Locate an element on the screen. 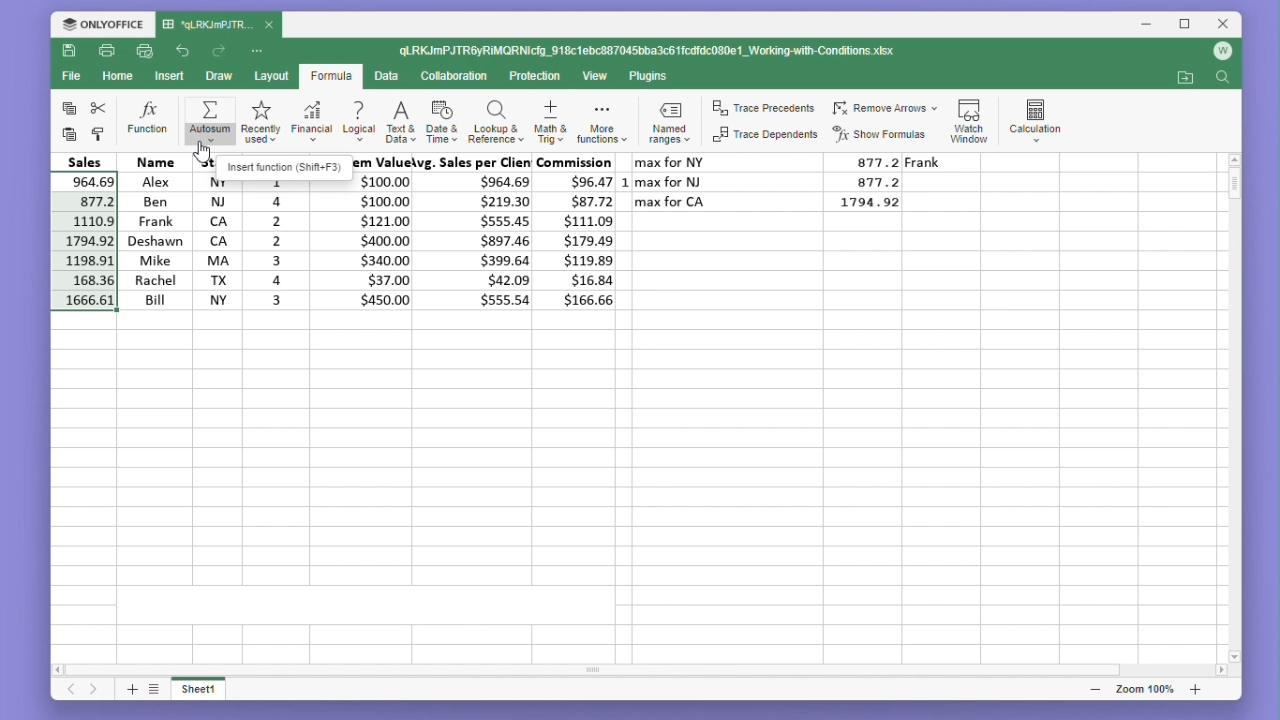 This screenshot has width=1280, height=720. Maths and trigonometry is located at coordinates (551, 119).